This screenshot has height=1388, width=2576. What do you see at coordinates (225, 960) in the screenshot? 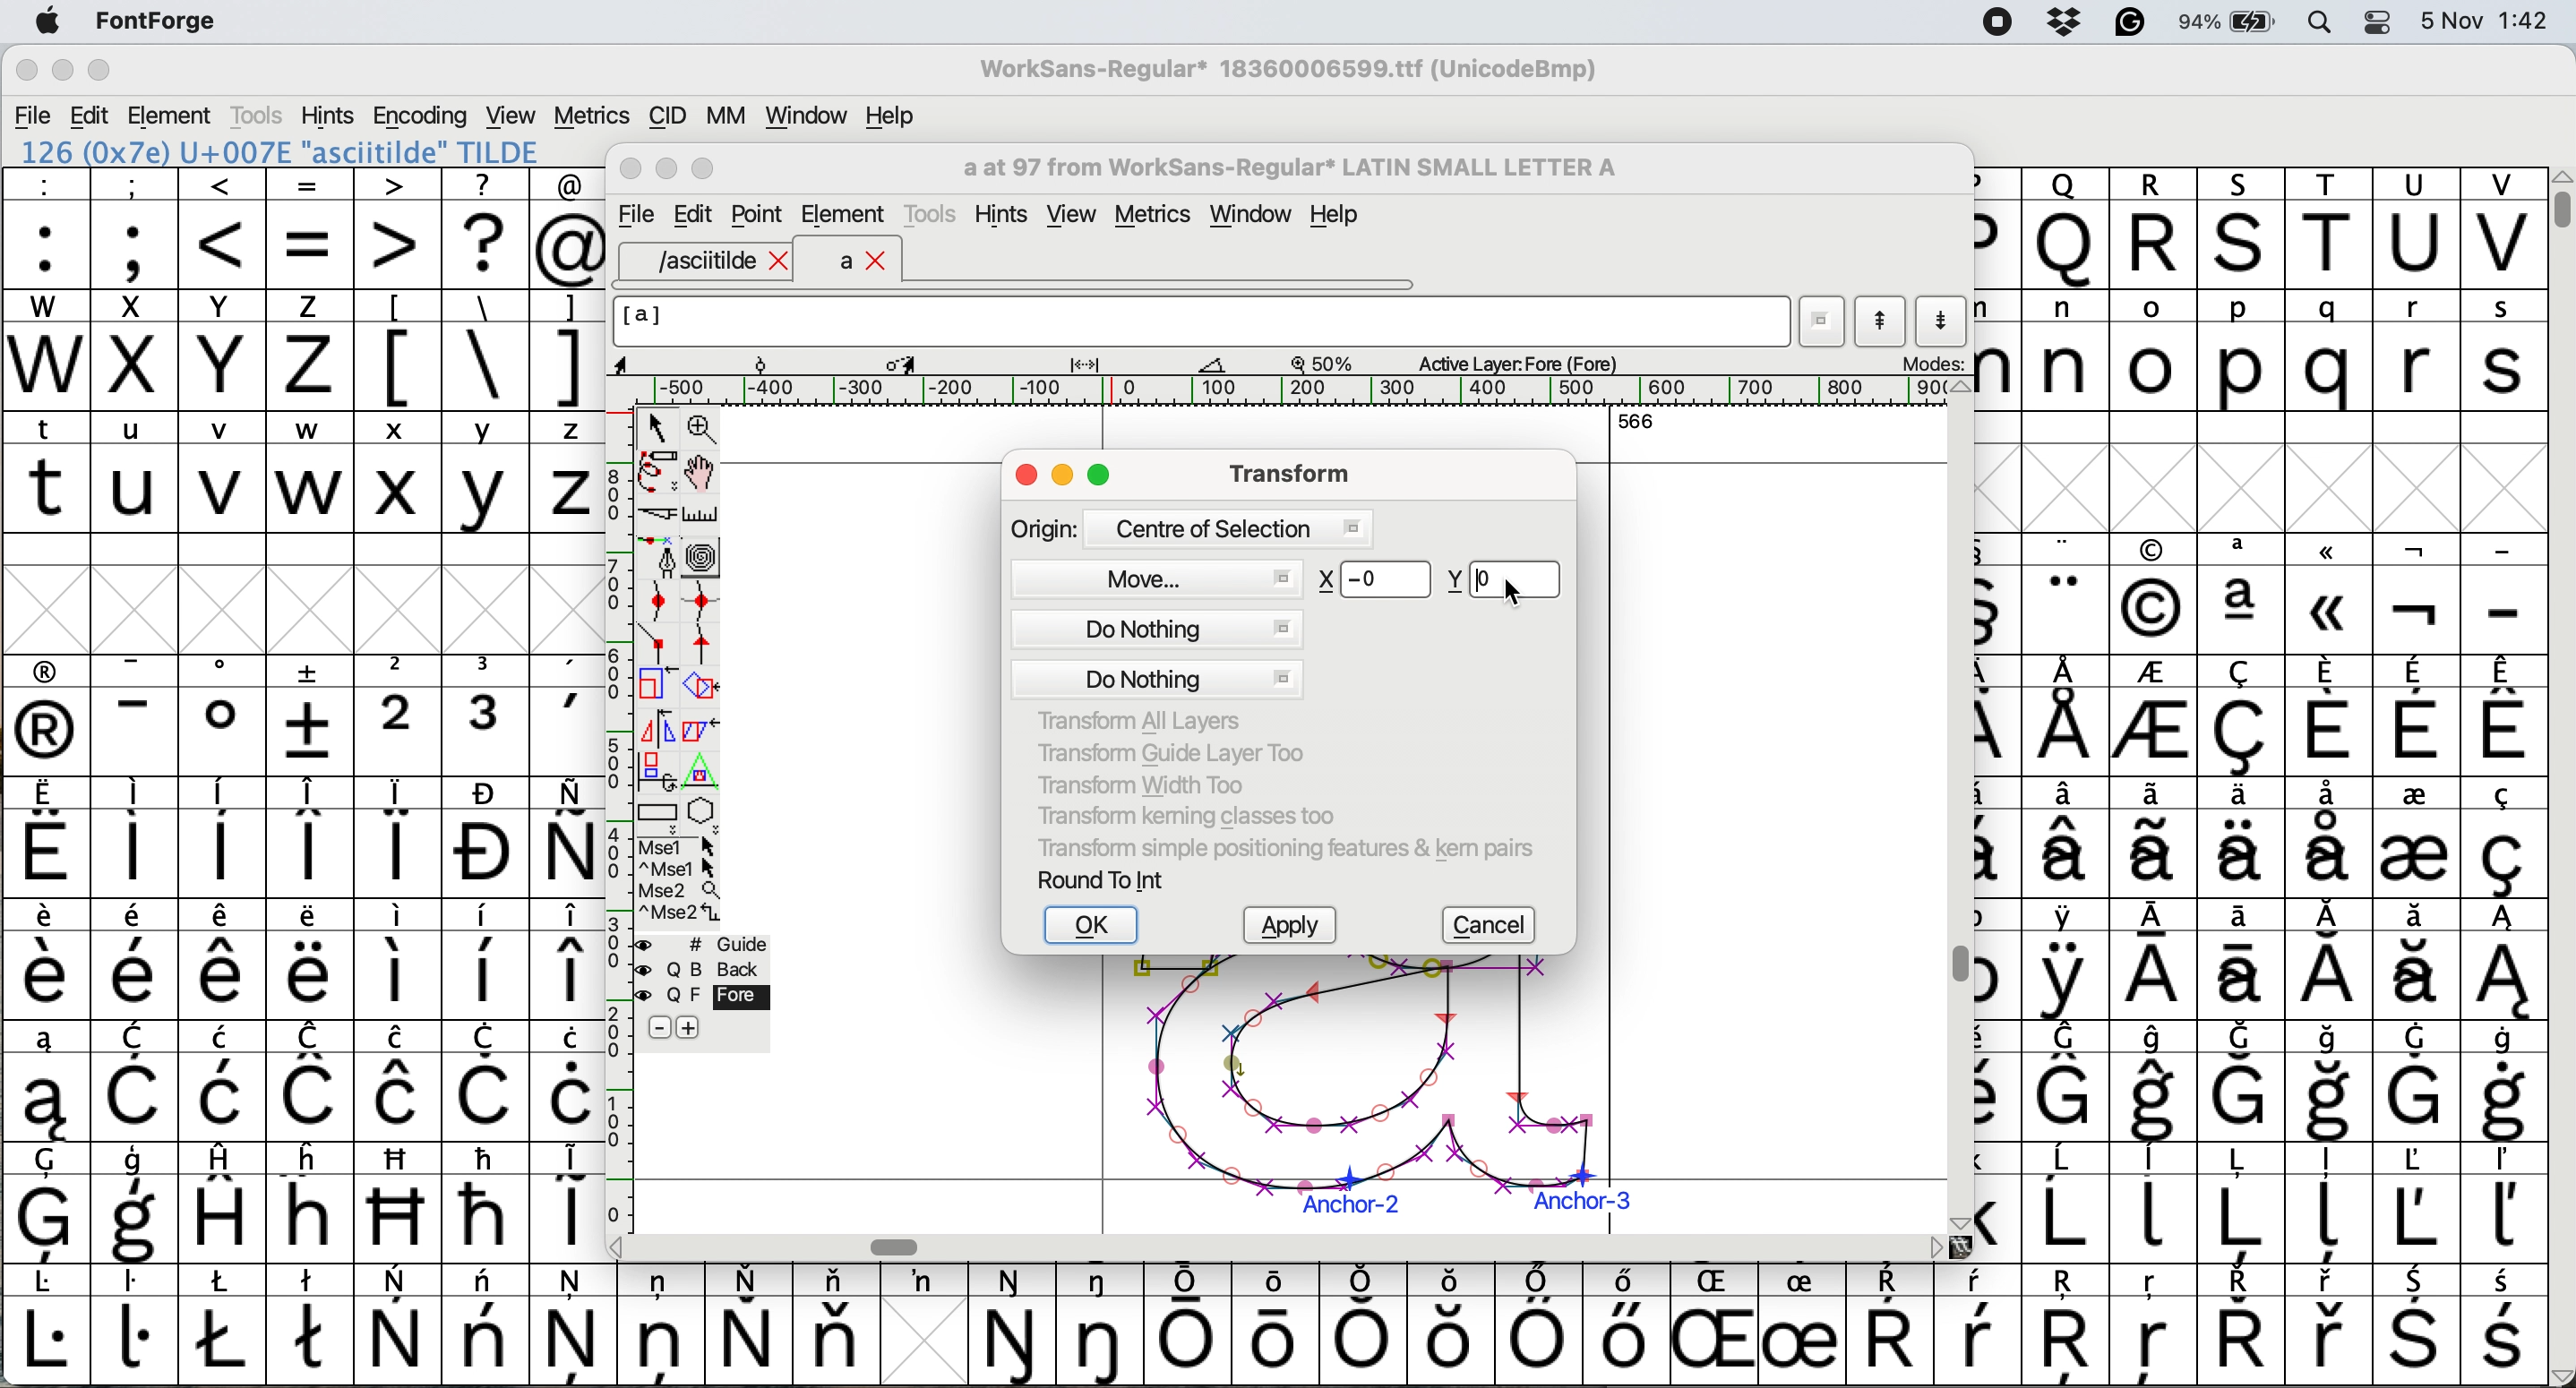
I see `symbol` at bounding box center [225, 960].